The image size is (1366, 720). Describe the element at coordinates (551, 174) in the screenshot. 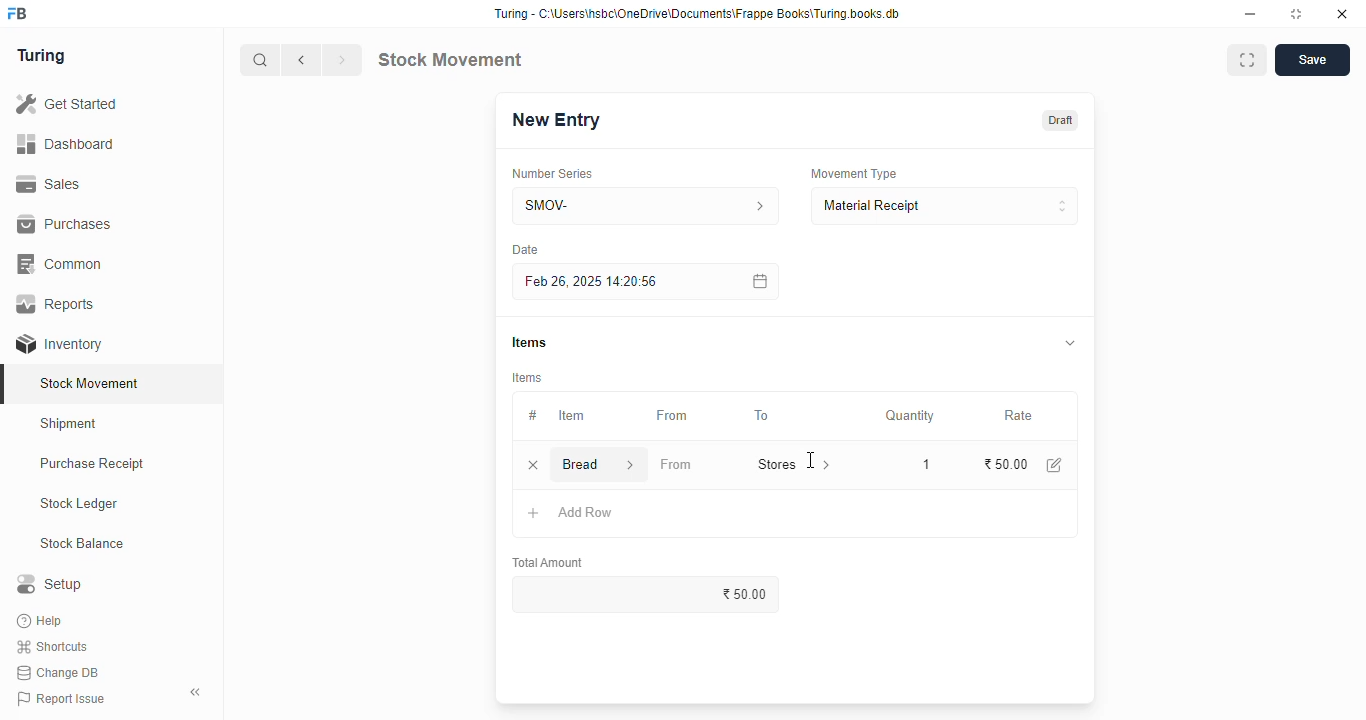

I see `number series` at that location.